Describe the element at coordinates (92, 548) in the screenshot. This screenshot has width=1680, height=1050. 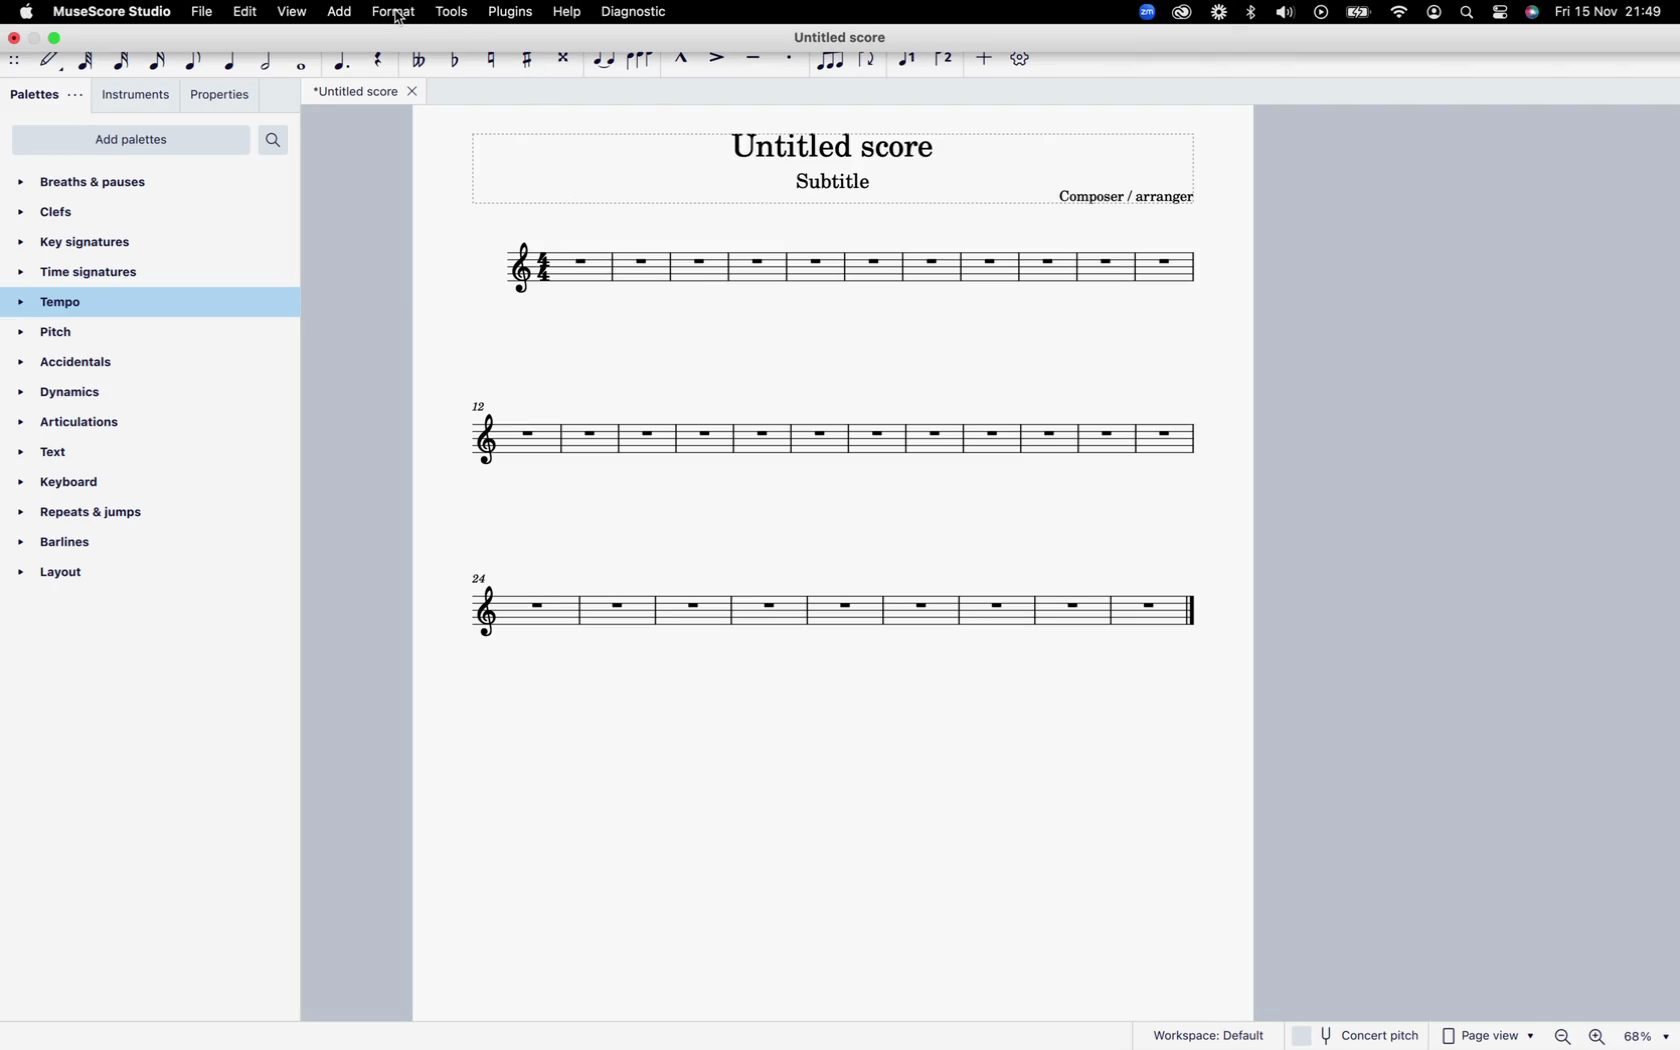
I see `barlines` at that location.